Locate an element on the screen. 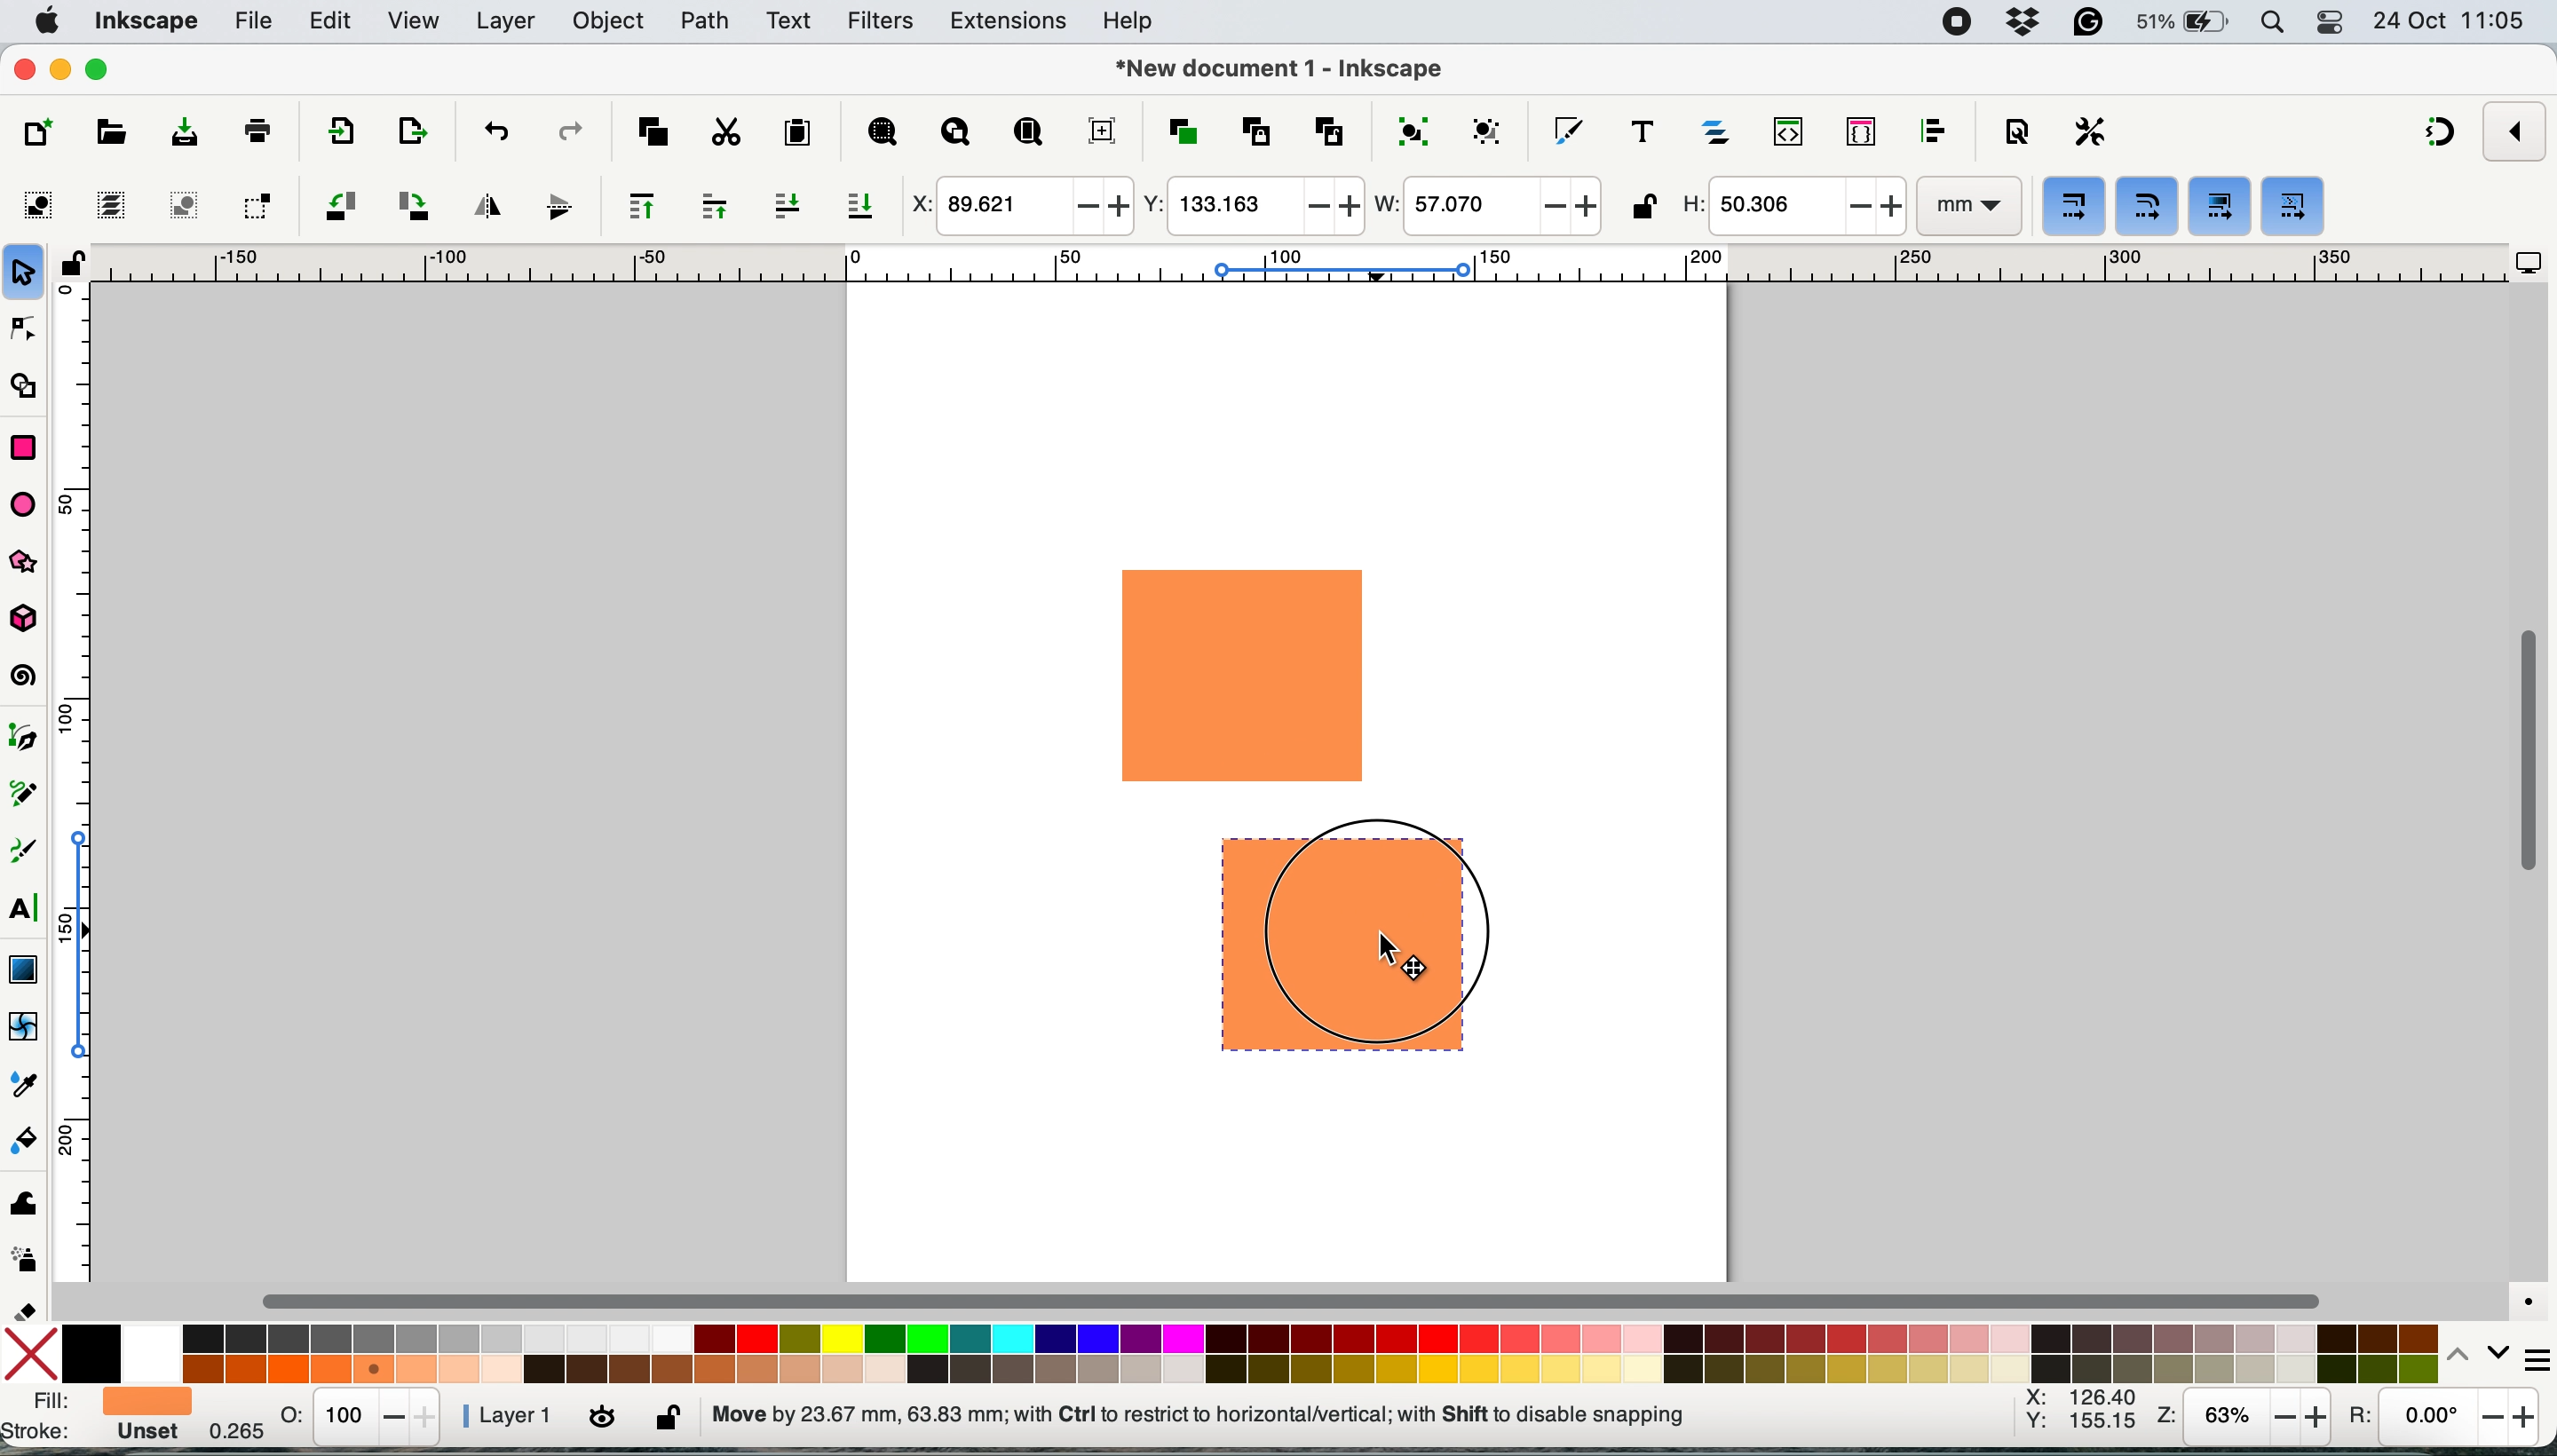 Image resolution: width=2557 pixels, height=1456 pixels. lock unlock current layer is located at coordinates (672, 1423).